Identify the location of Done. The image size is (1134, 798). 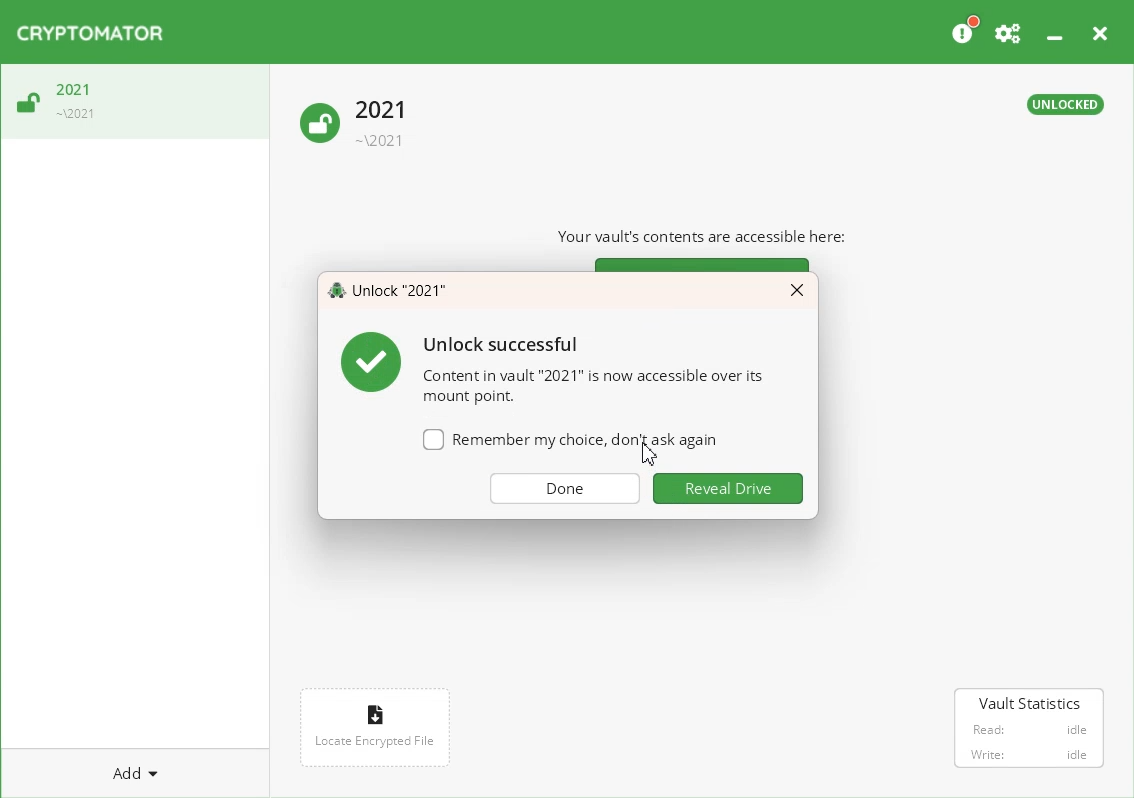
(566, 489).